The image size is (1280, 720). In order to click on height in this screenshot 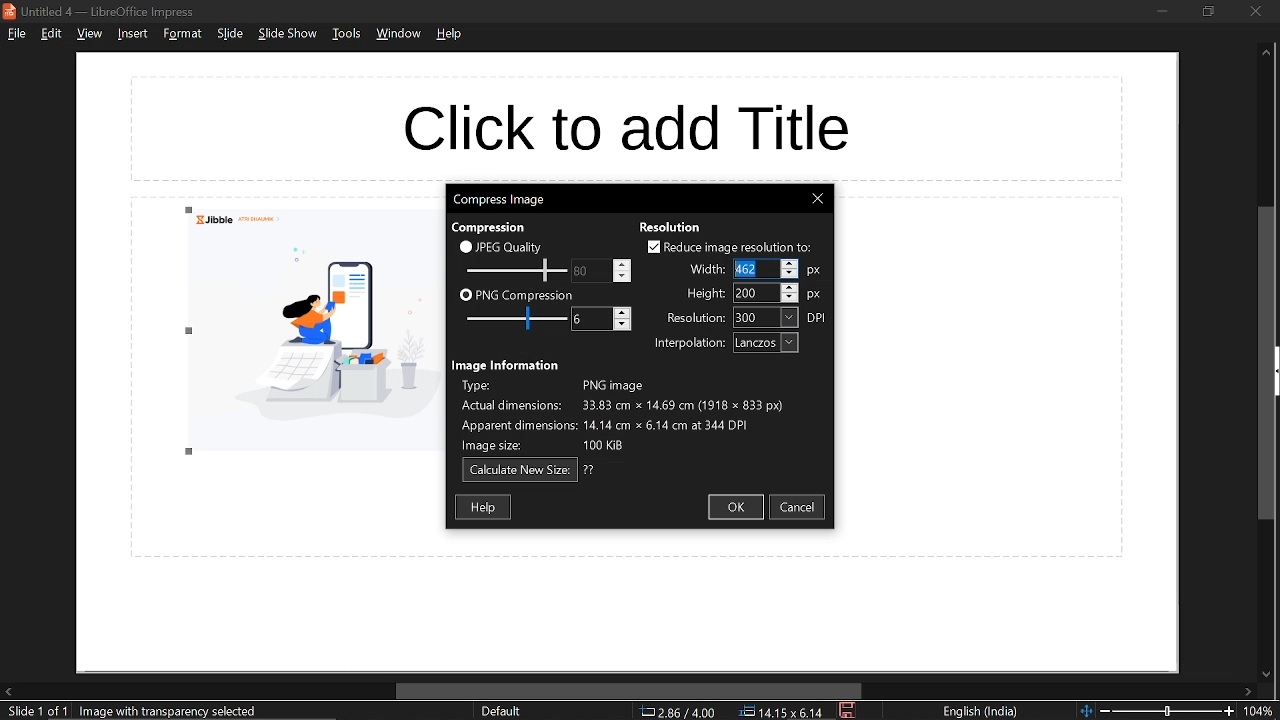, I will do `click(754, 293)`.